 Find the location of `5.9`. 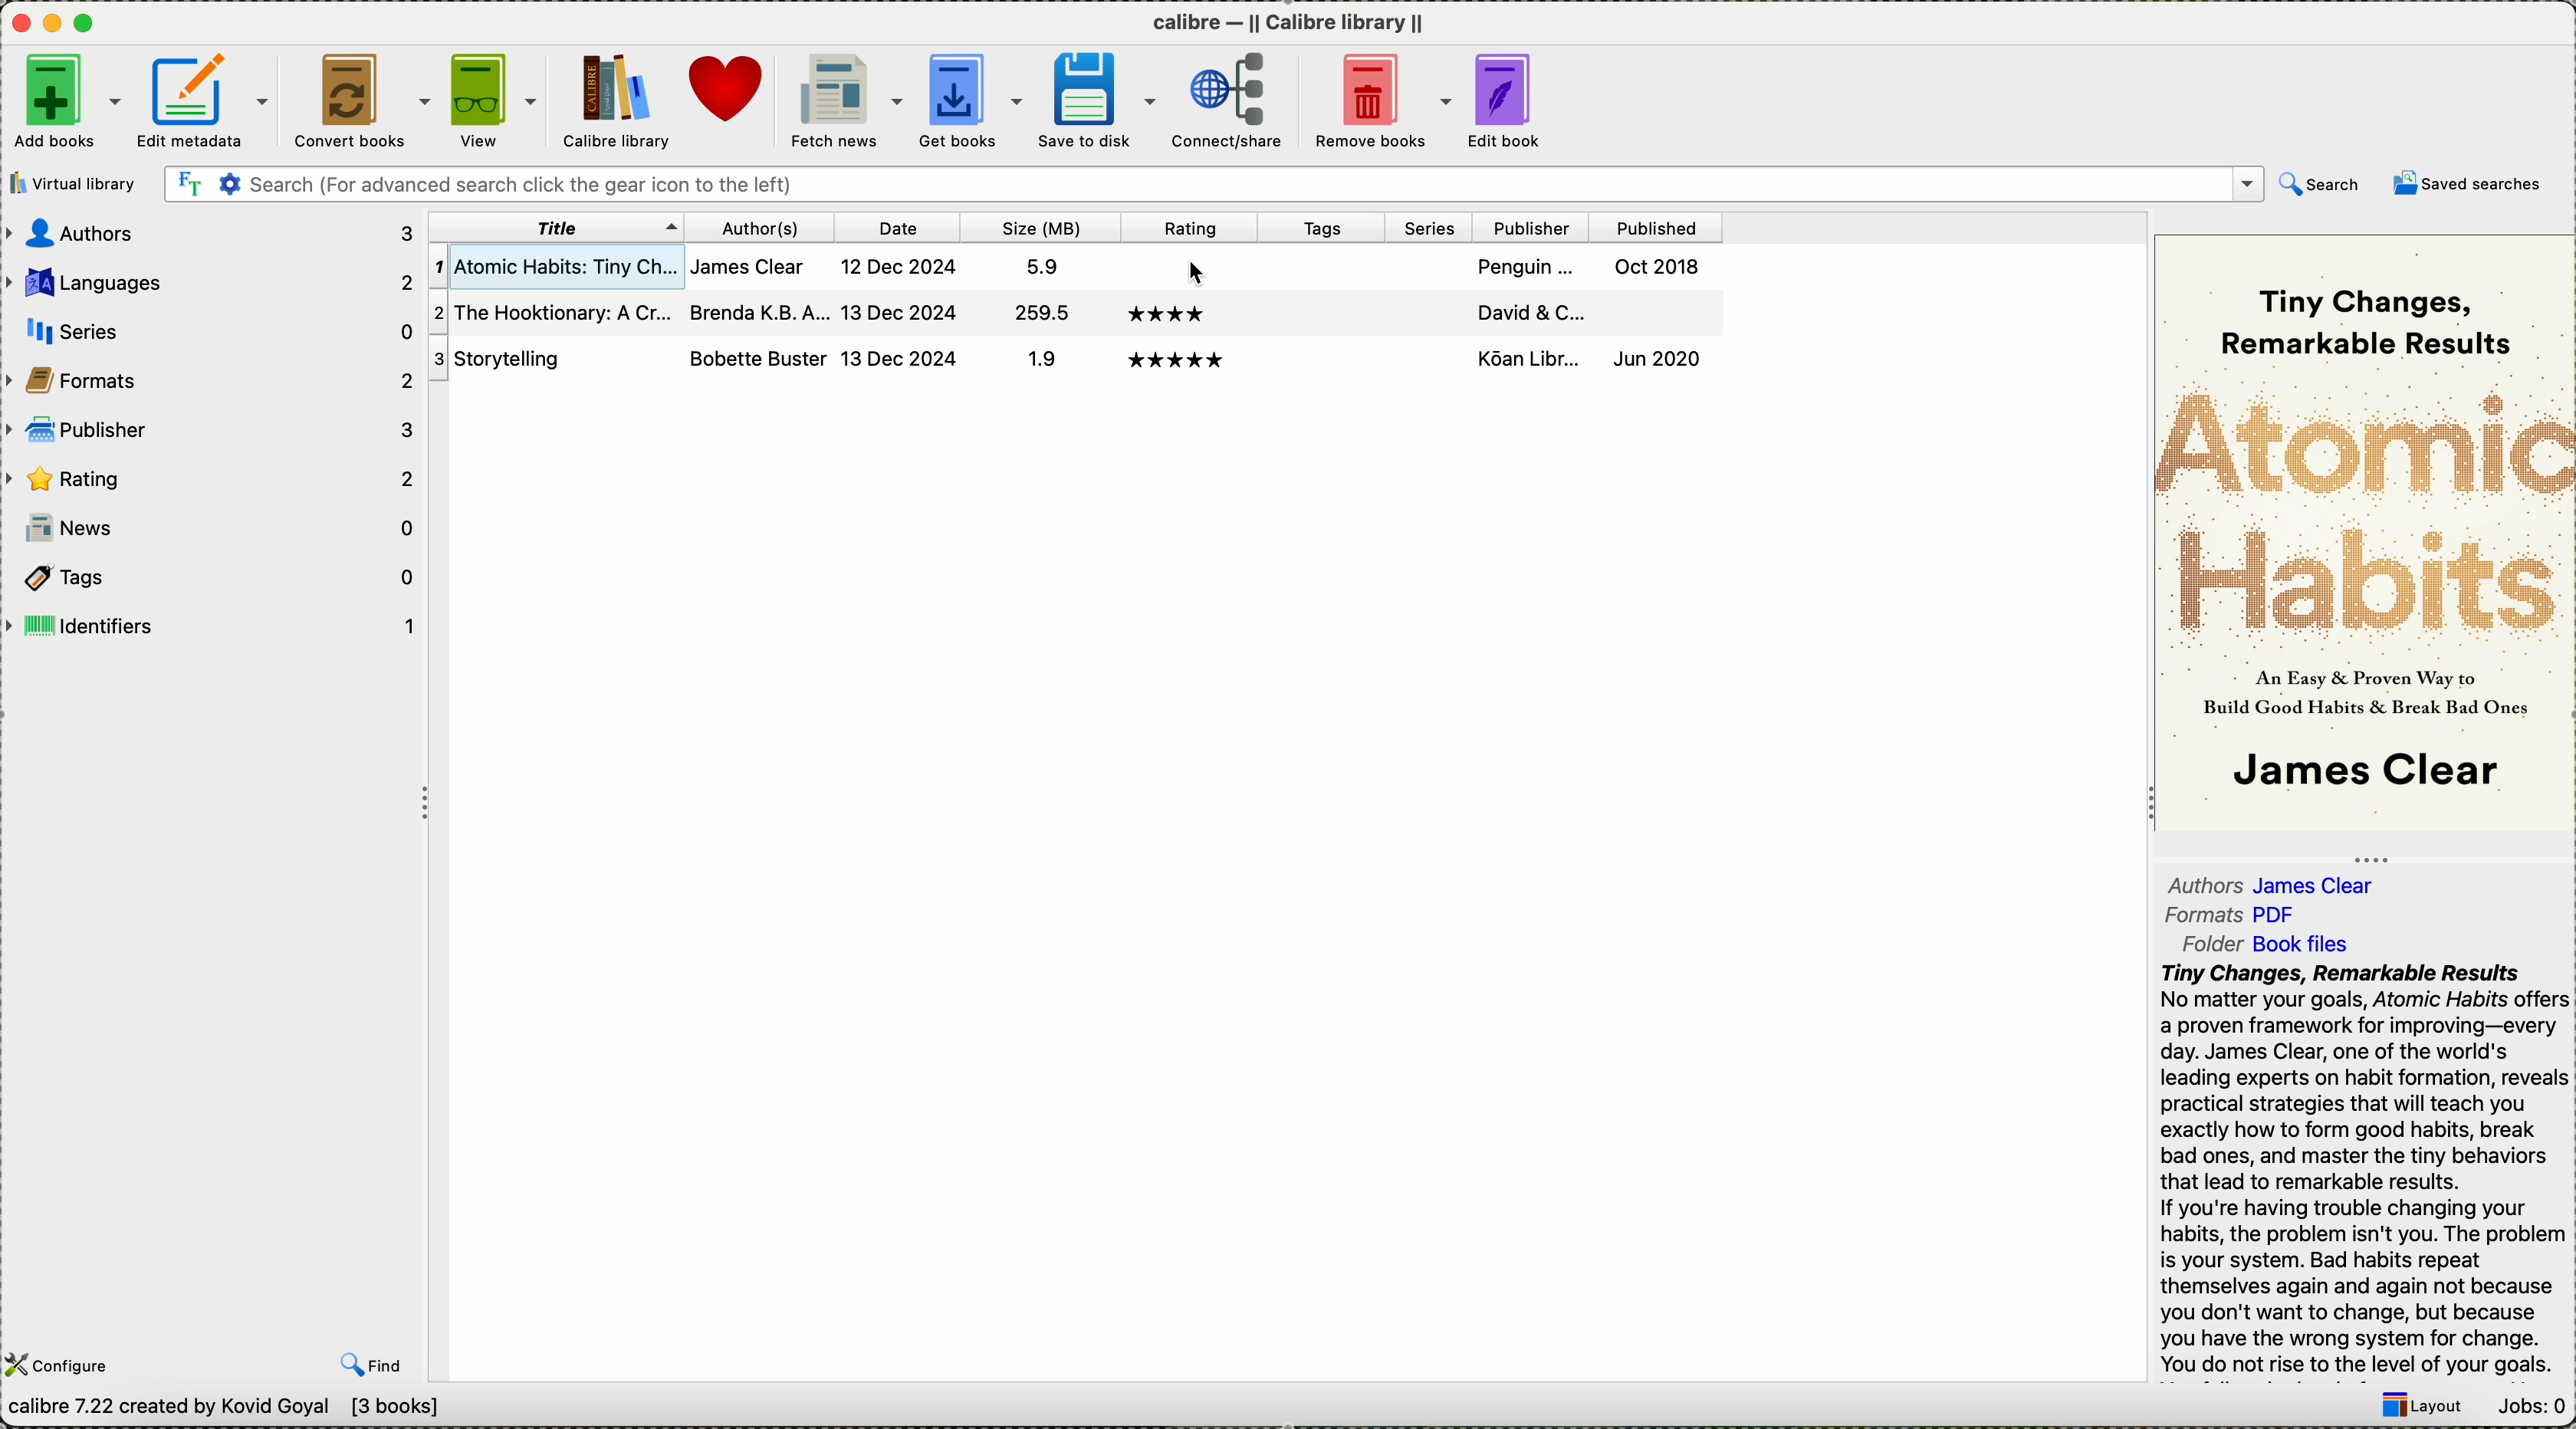

5.9 is located at coordinates (1036, 265).